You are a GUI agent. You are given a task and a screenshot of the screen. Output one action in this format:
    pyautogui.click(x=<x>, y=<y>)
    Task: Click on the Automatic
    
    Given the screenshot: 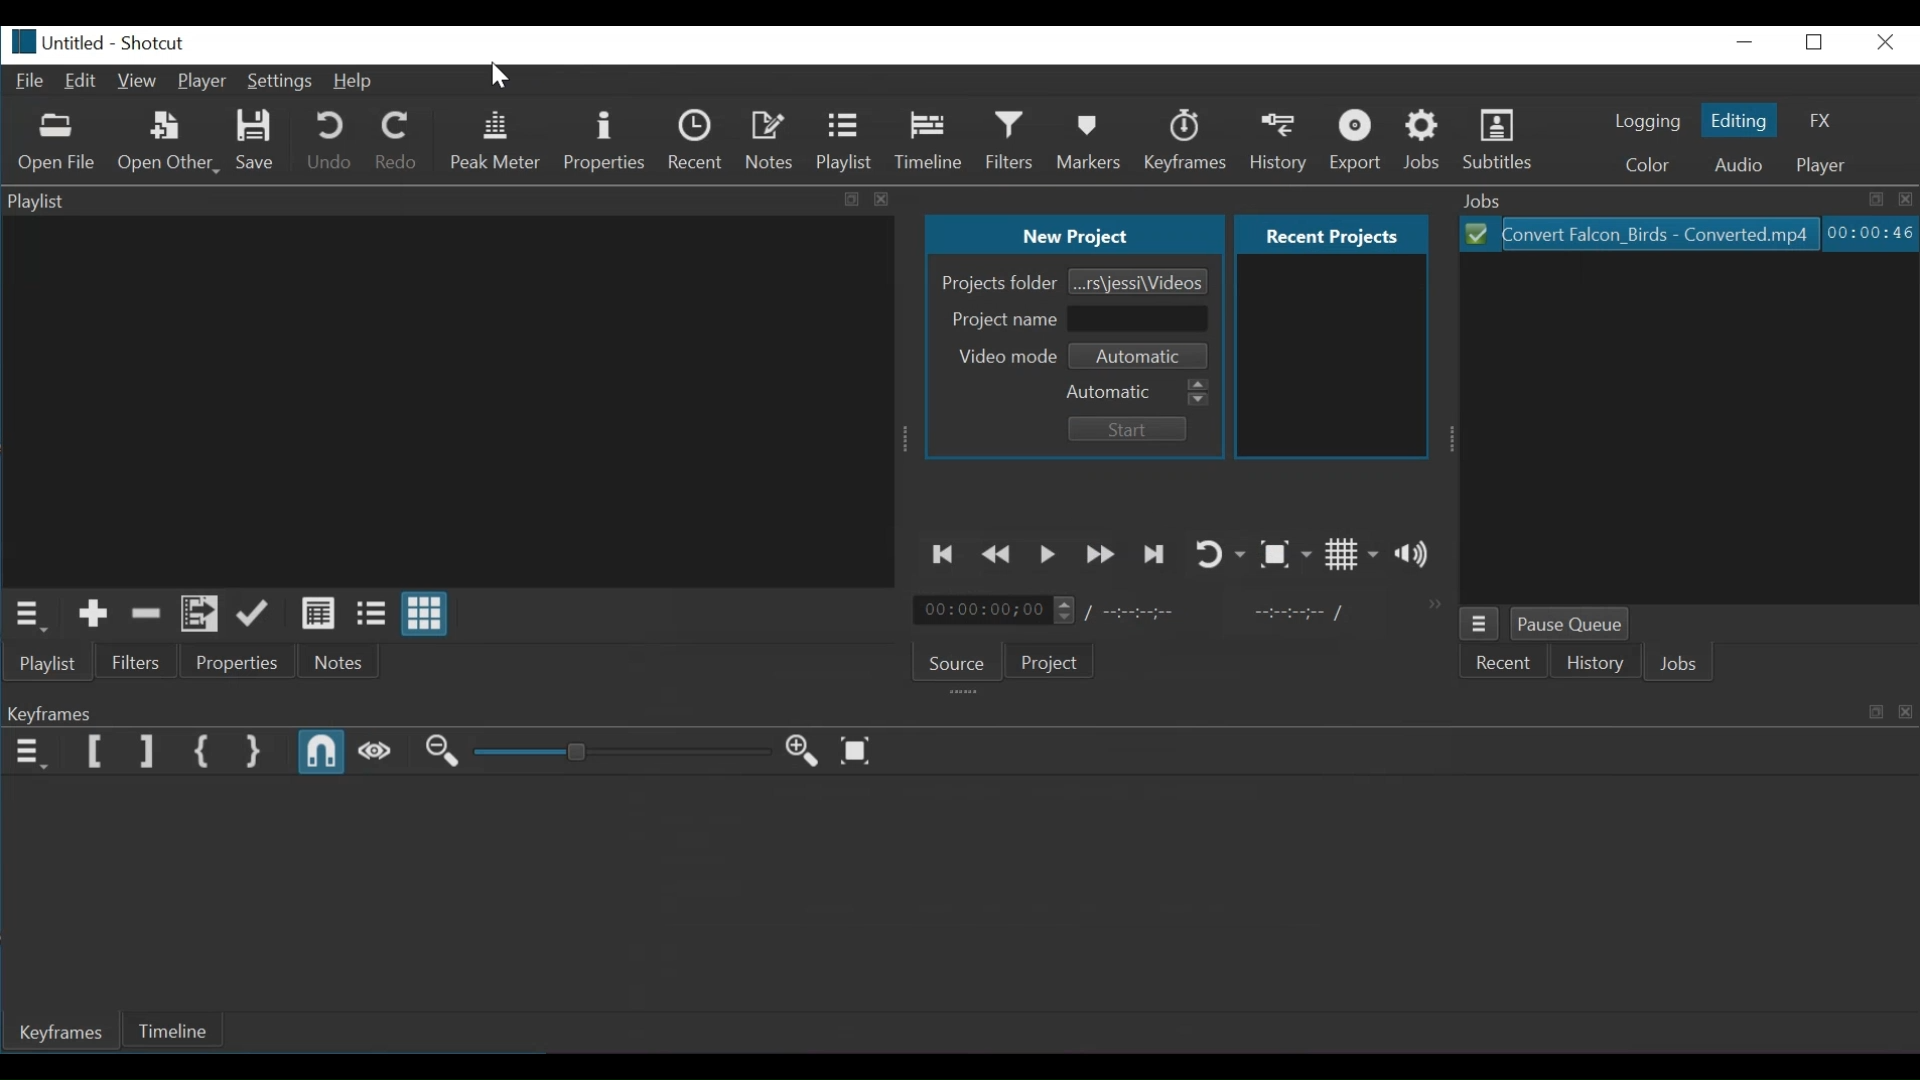 What is the action you would take?
    pyautogui.click(x=1142, y=394)
    